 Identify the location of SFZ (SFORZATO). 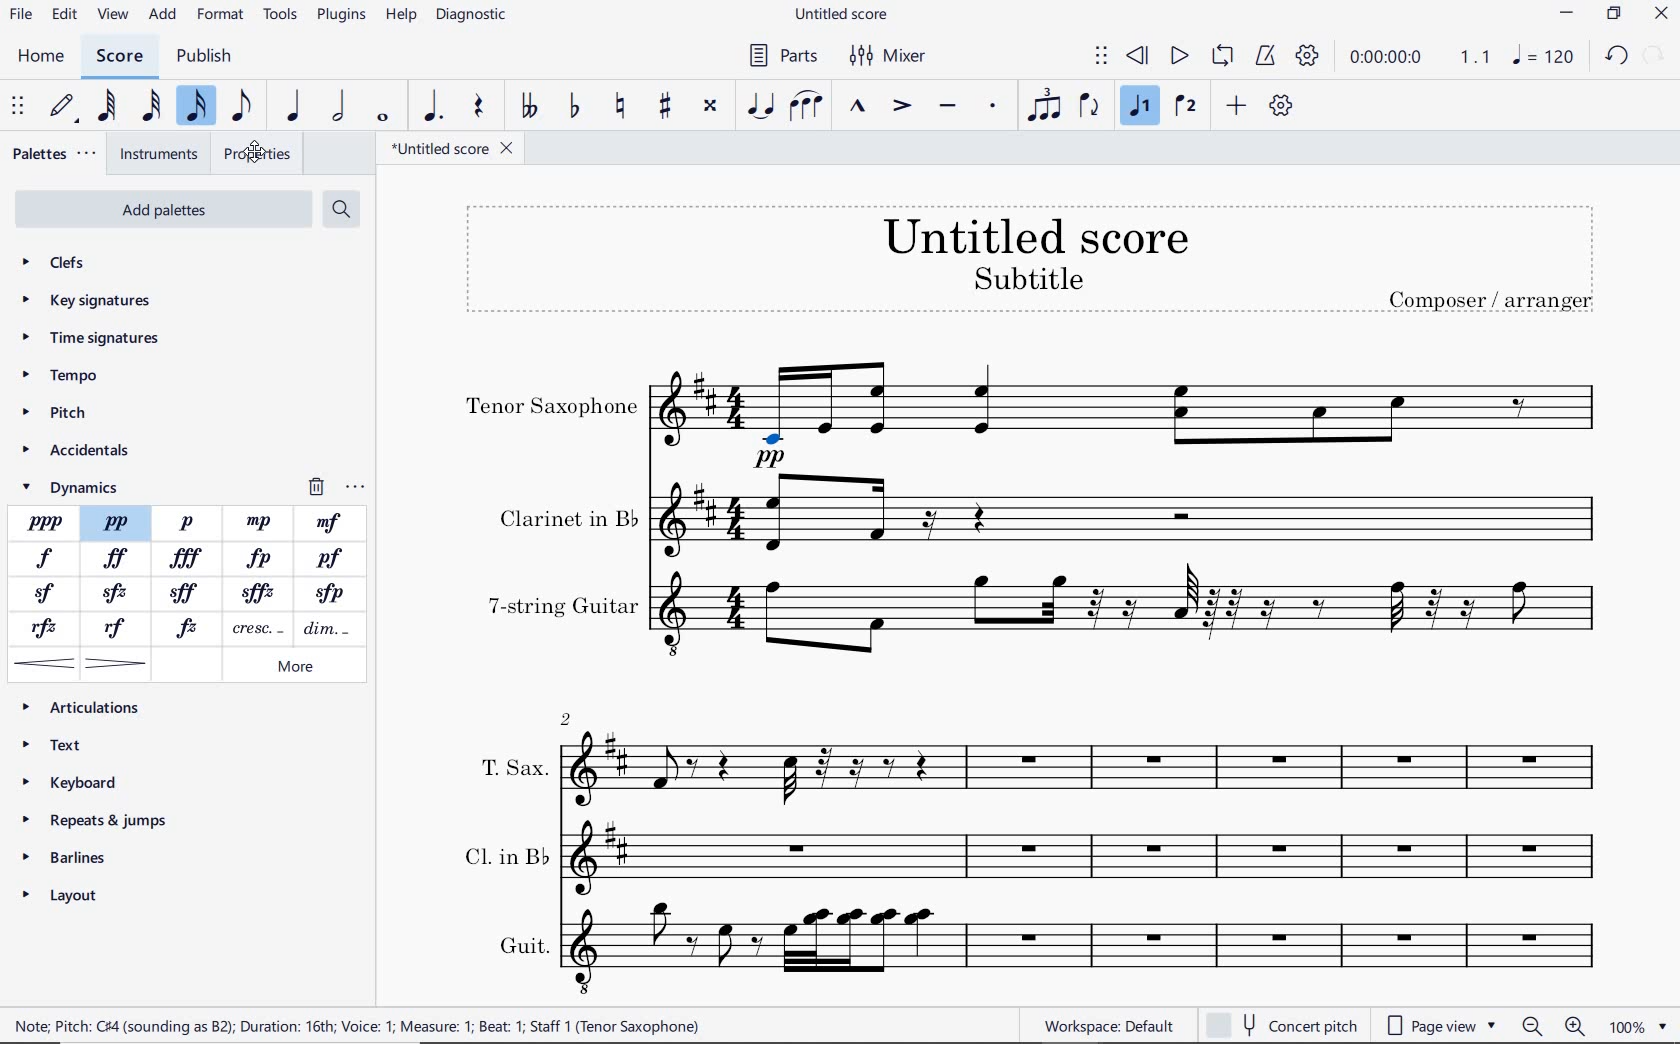
(116, 592).